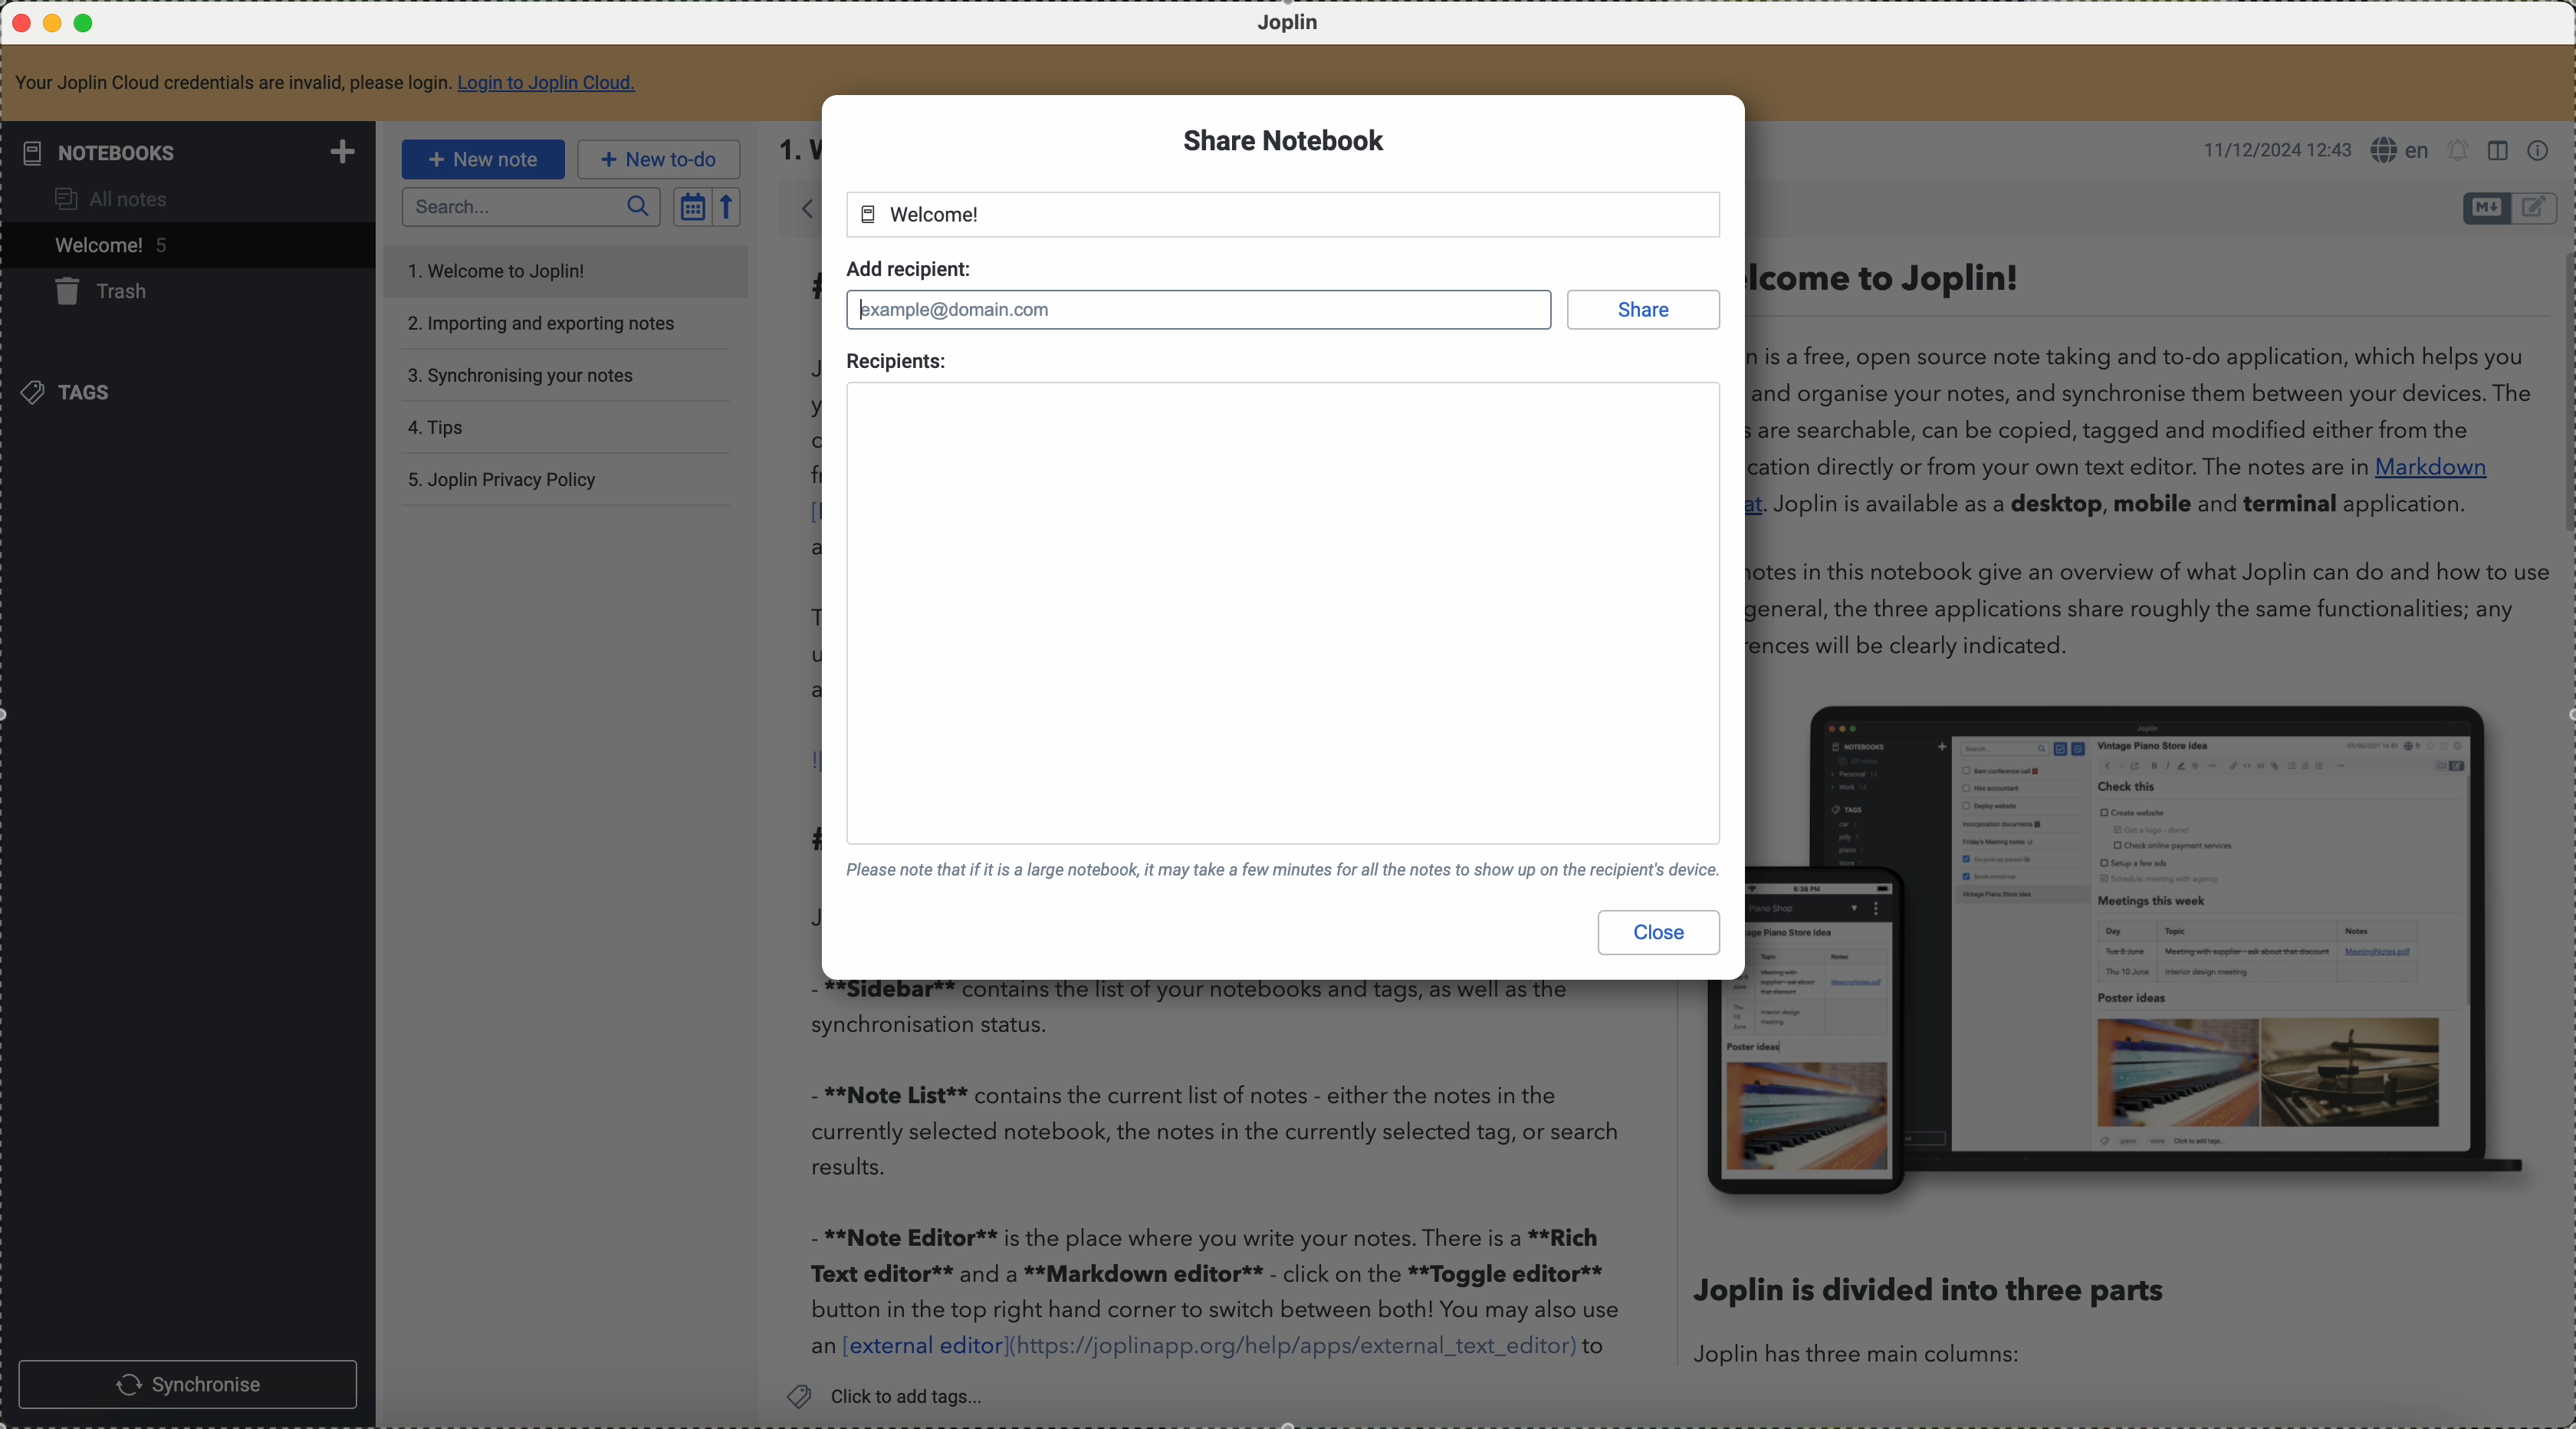 The height and width of the screenshot is (1429, 2576). Describe the element at coordinates (53, 25) in the screenshot. I see `minimize Joplin` at that location.